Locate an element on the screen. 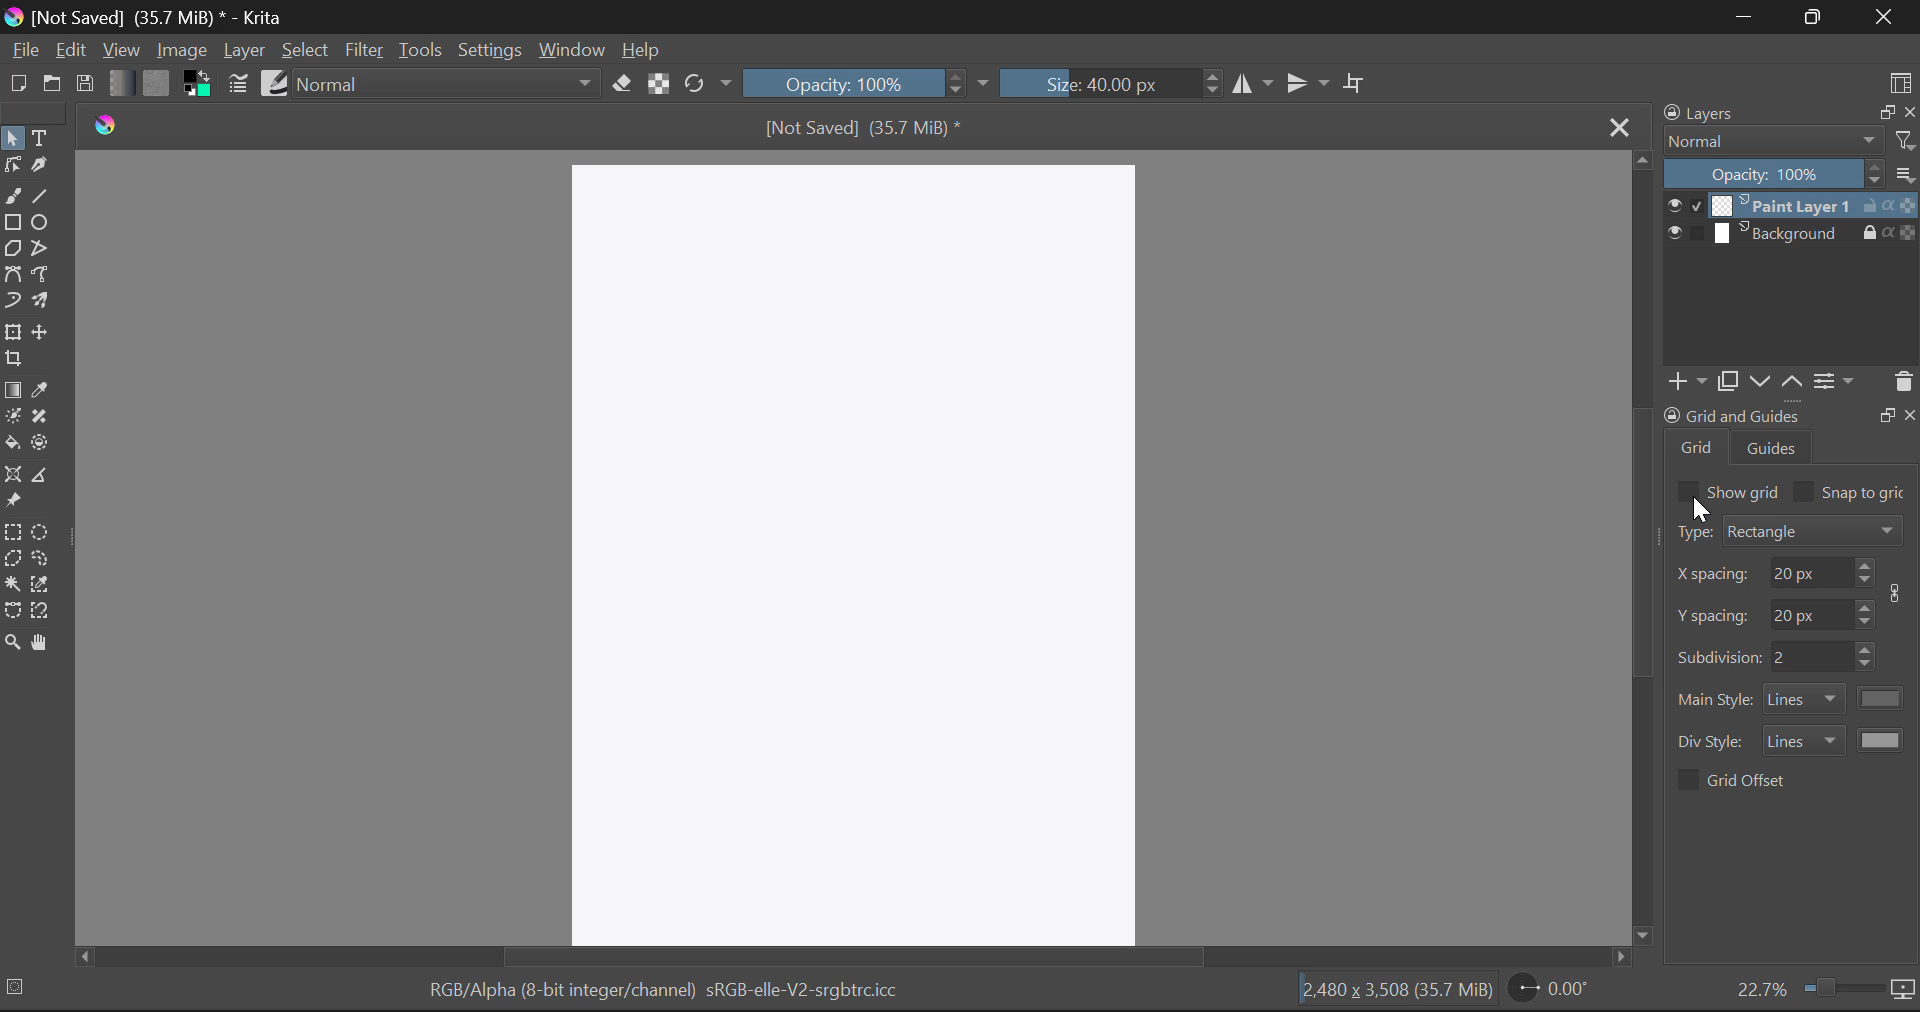 The width and height of the screenshot is (1920, 1012). grid is located at coordinates (1698, 447).